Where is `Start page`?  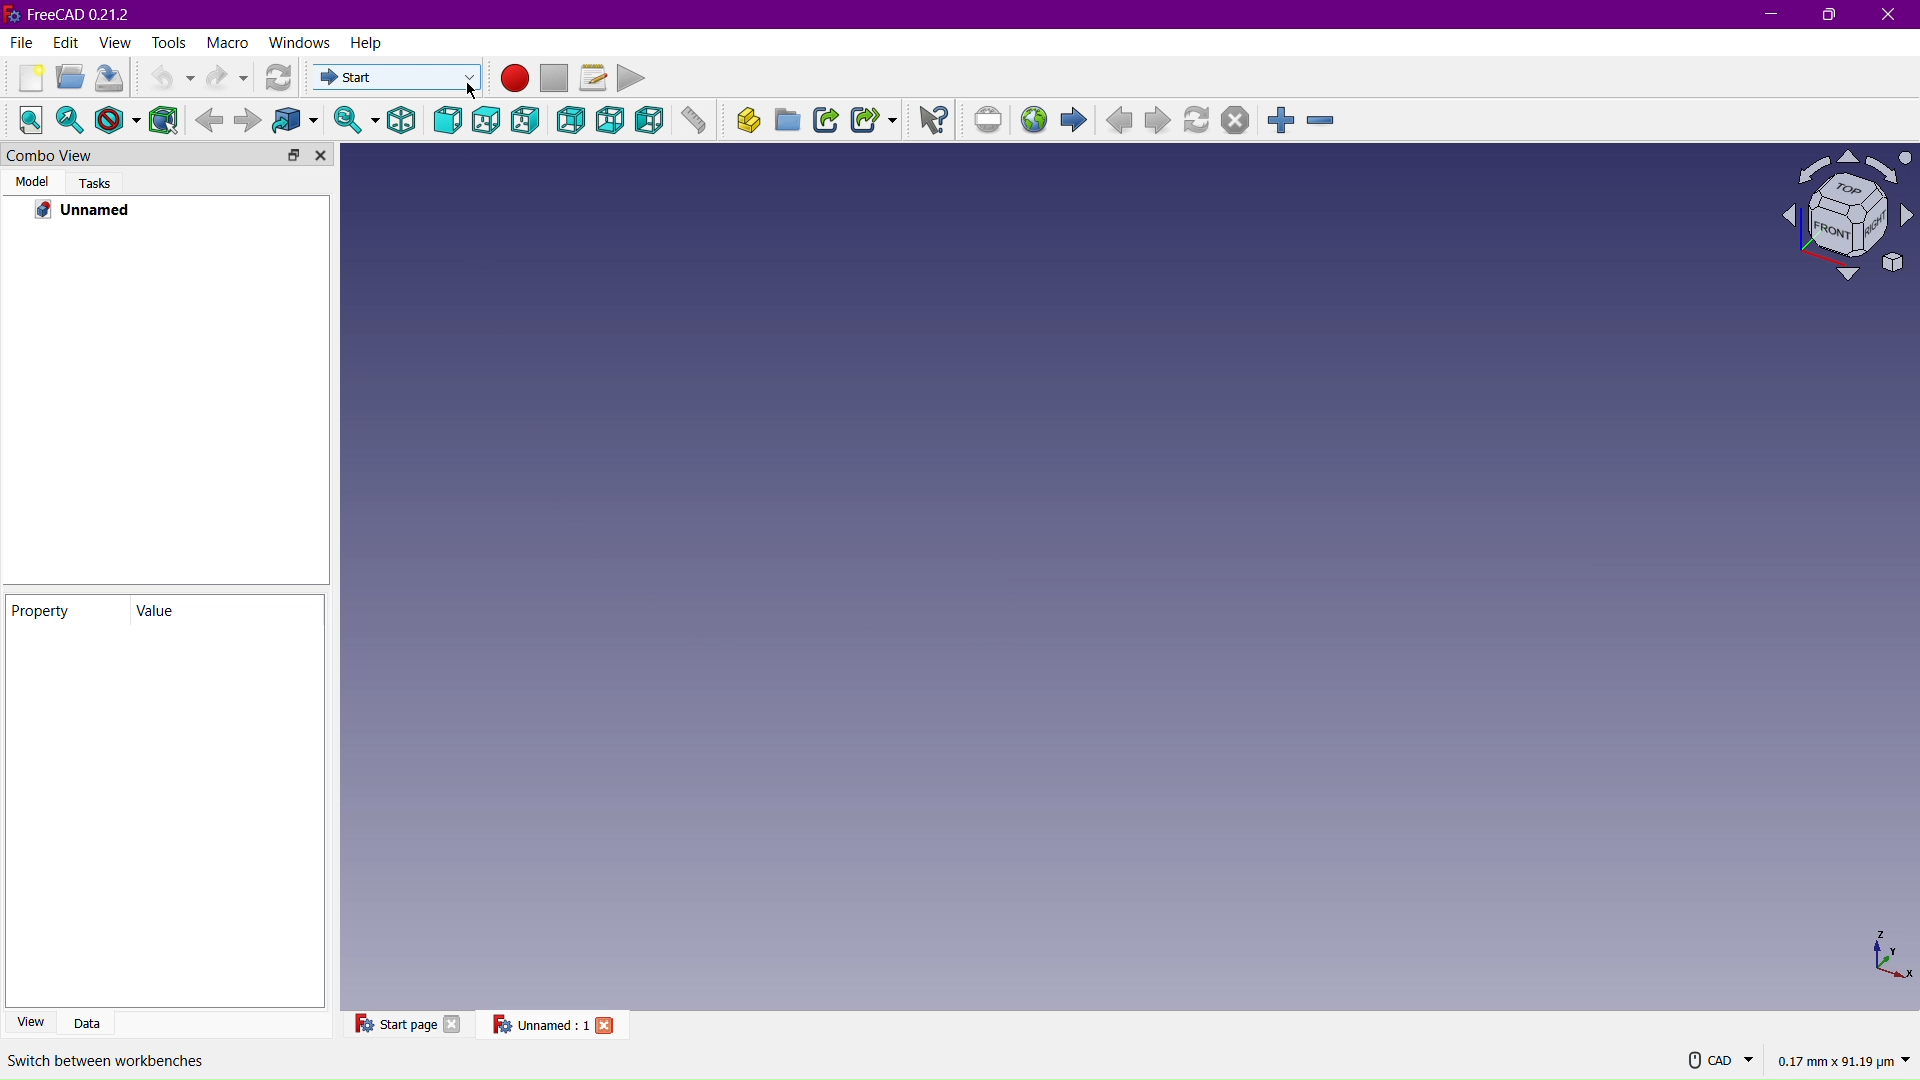 Start page is located at coordinates (393, 1023).